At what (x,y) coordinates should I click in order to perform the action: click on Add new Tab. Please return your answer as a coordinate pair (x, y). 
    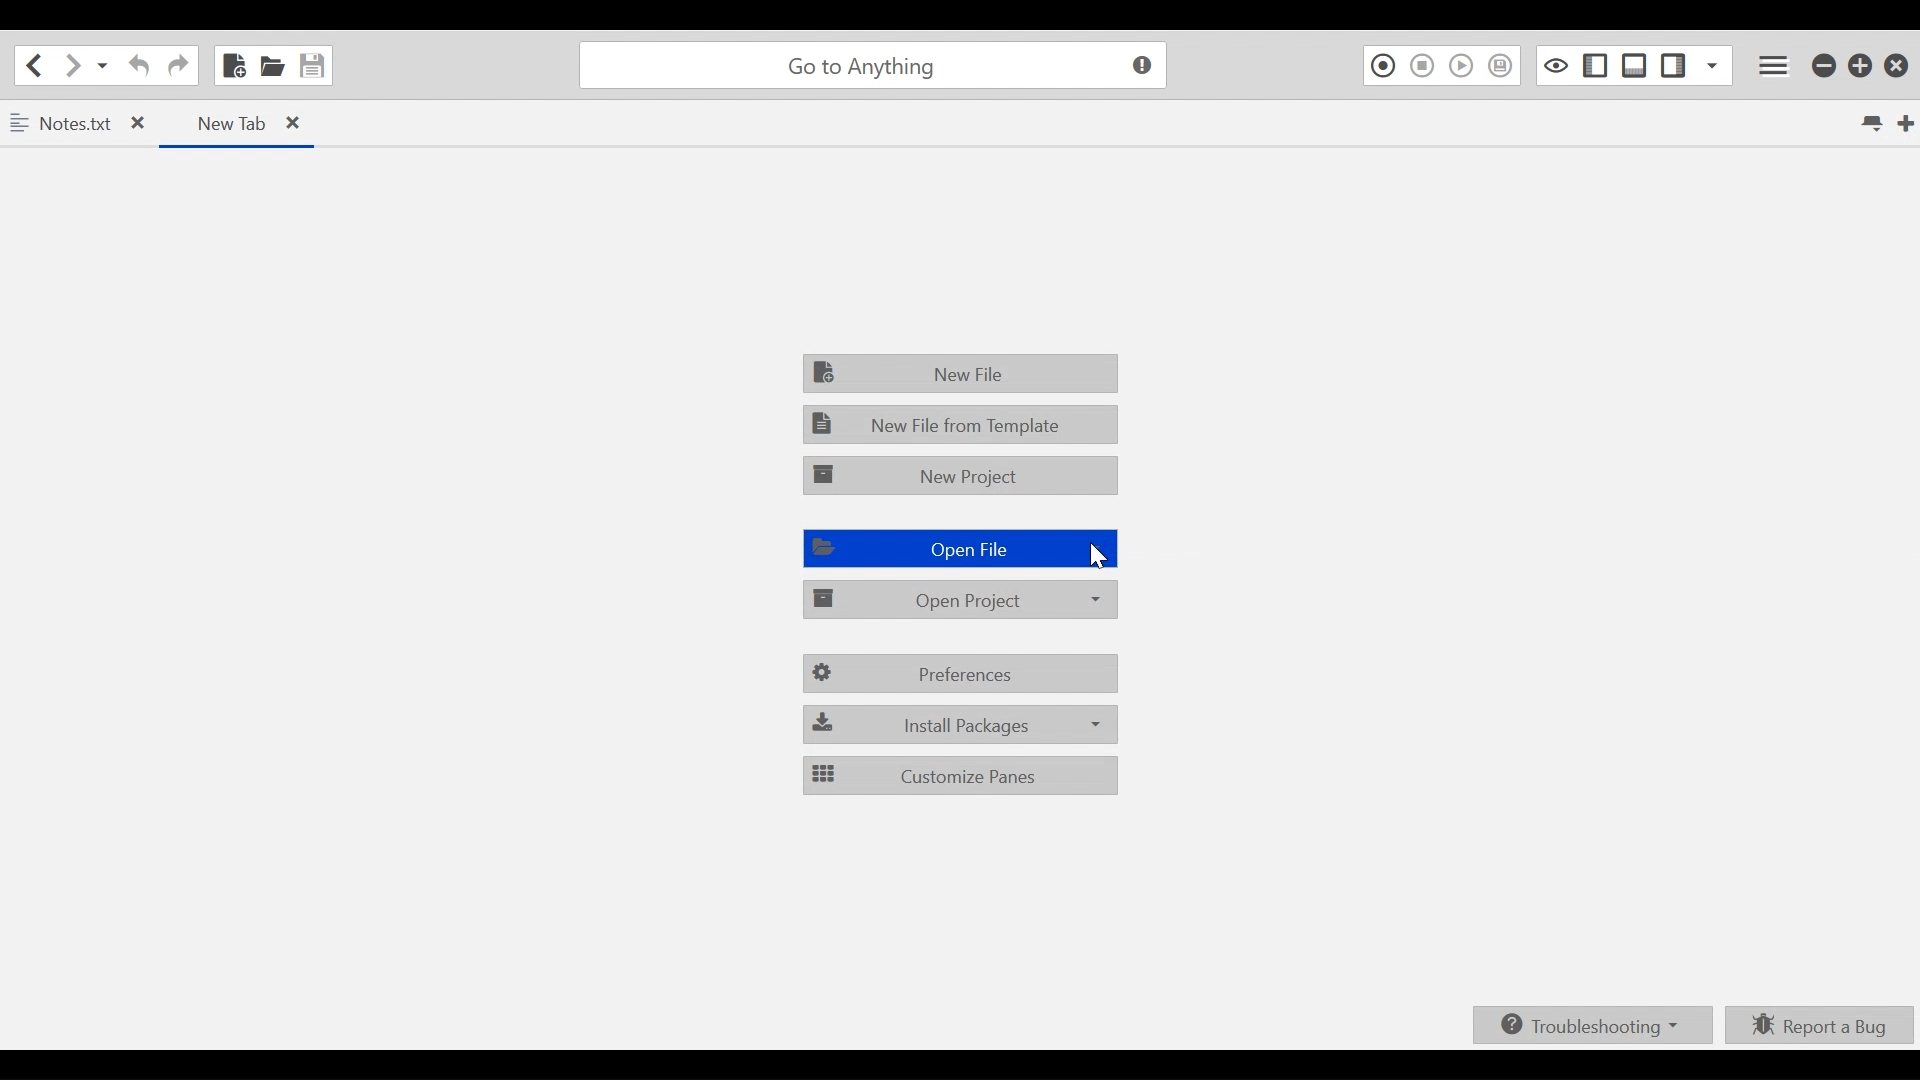
    Looking at the image, I should click on (1908, 123).